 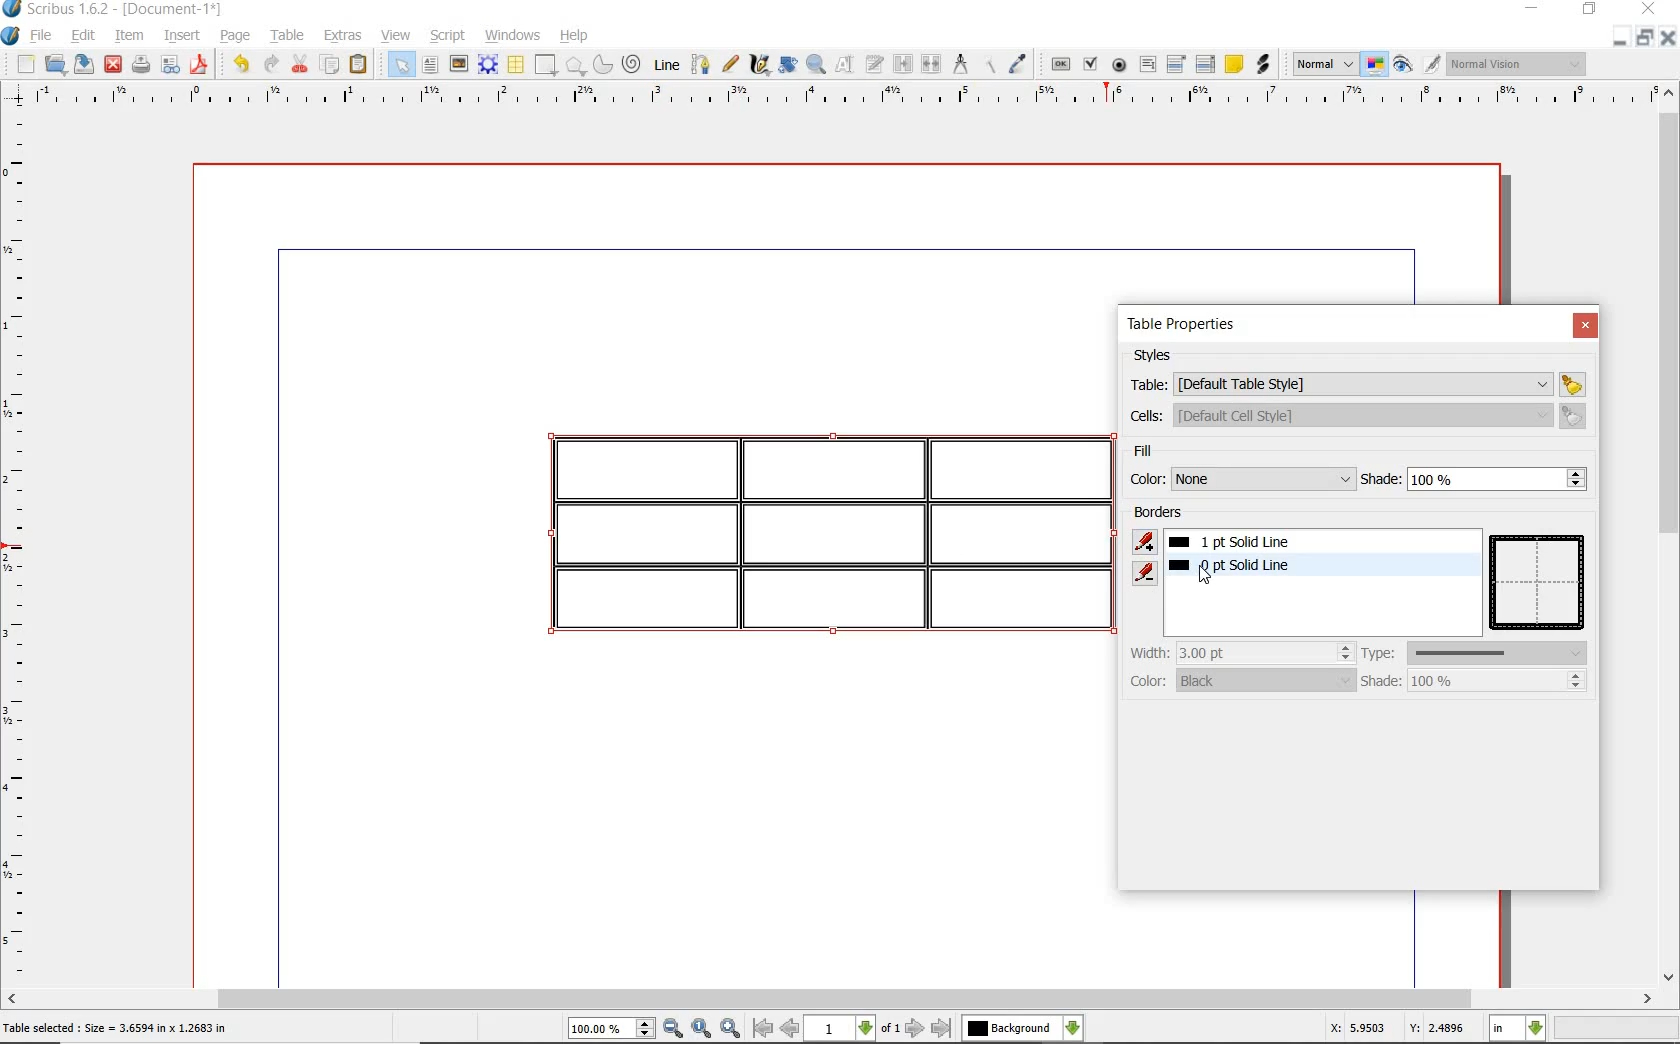 I want to click on copy item properties, so click(x=994, y=64).